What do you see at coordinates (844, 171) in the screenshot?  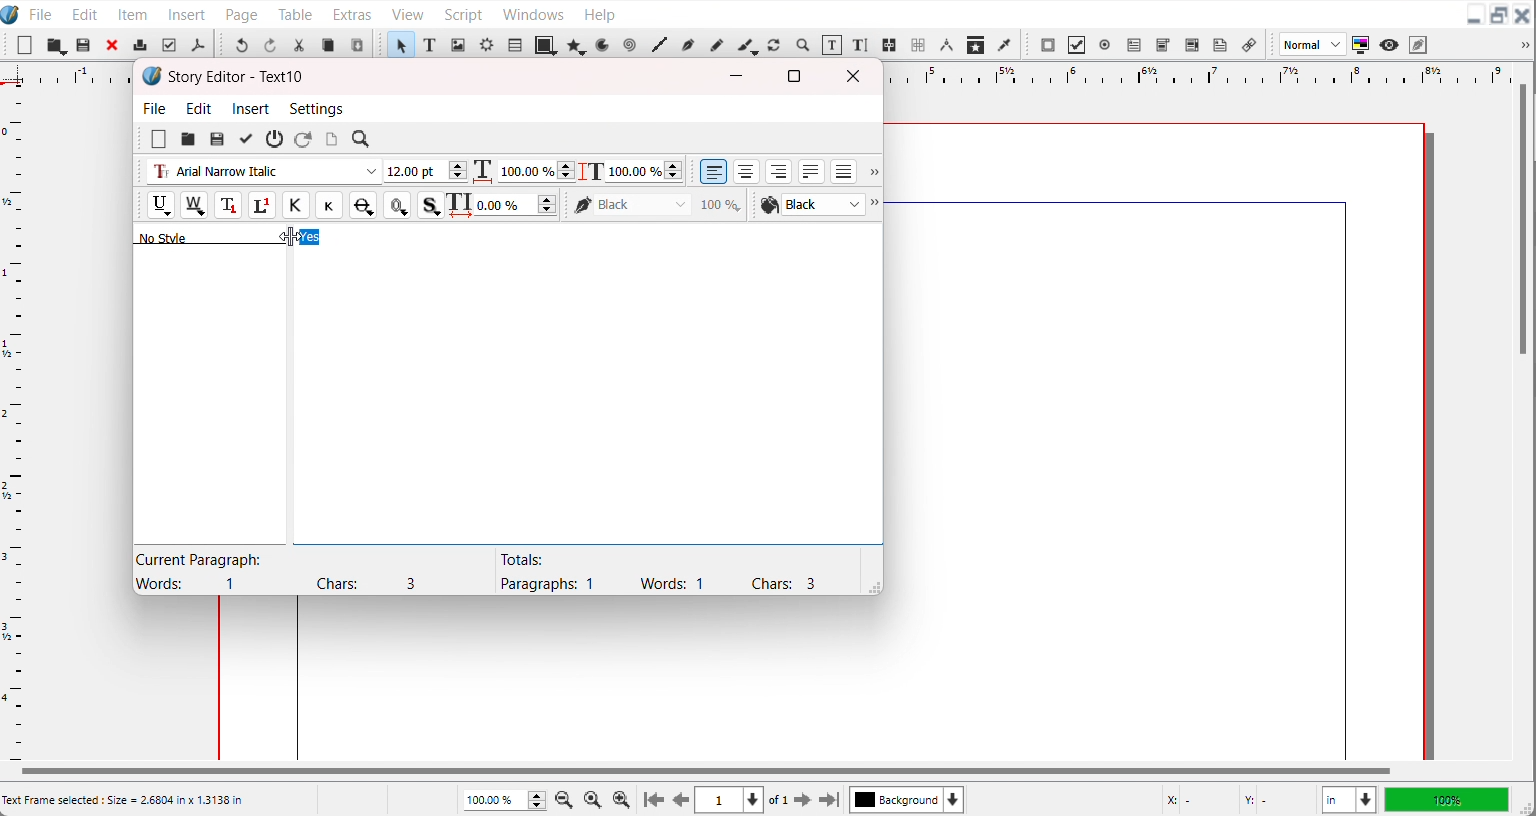 I see `Align text forced Justified` at bounding box center [844, 171].